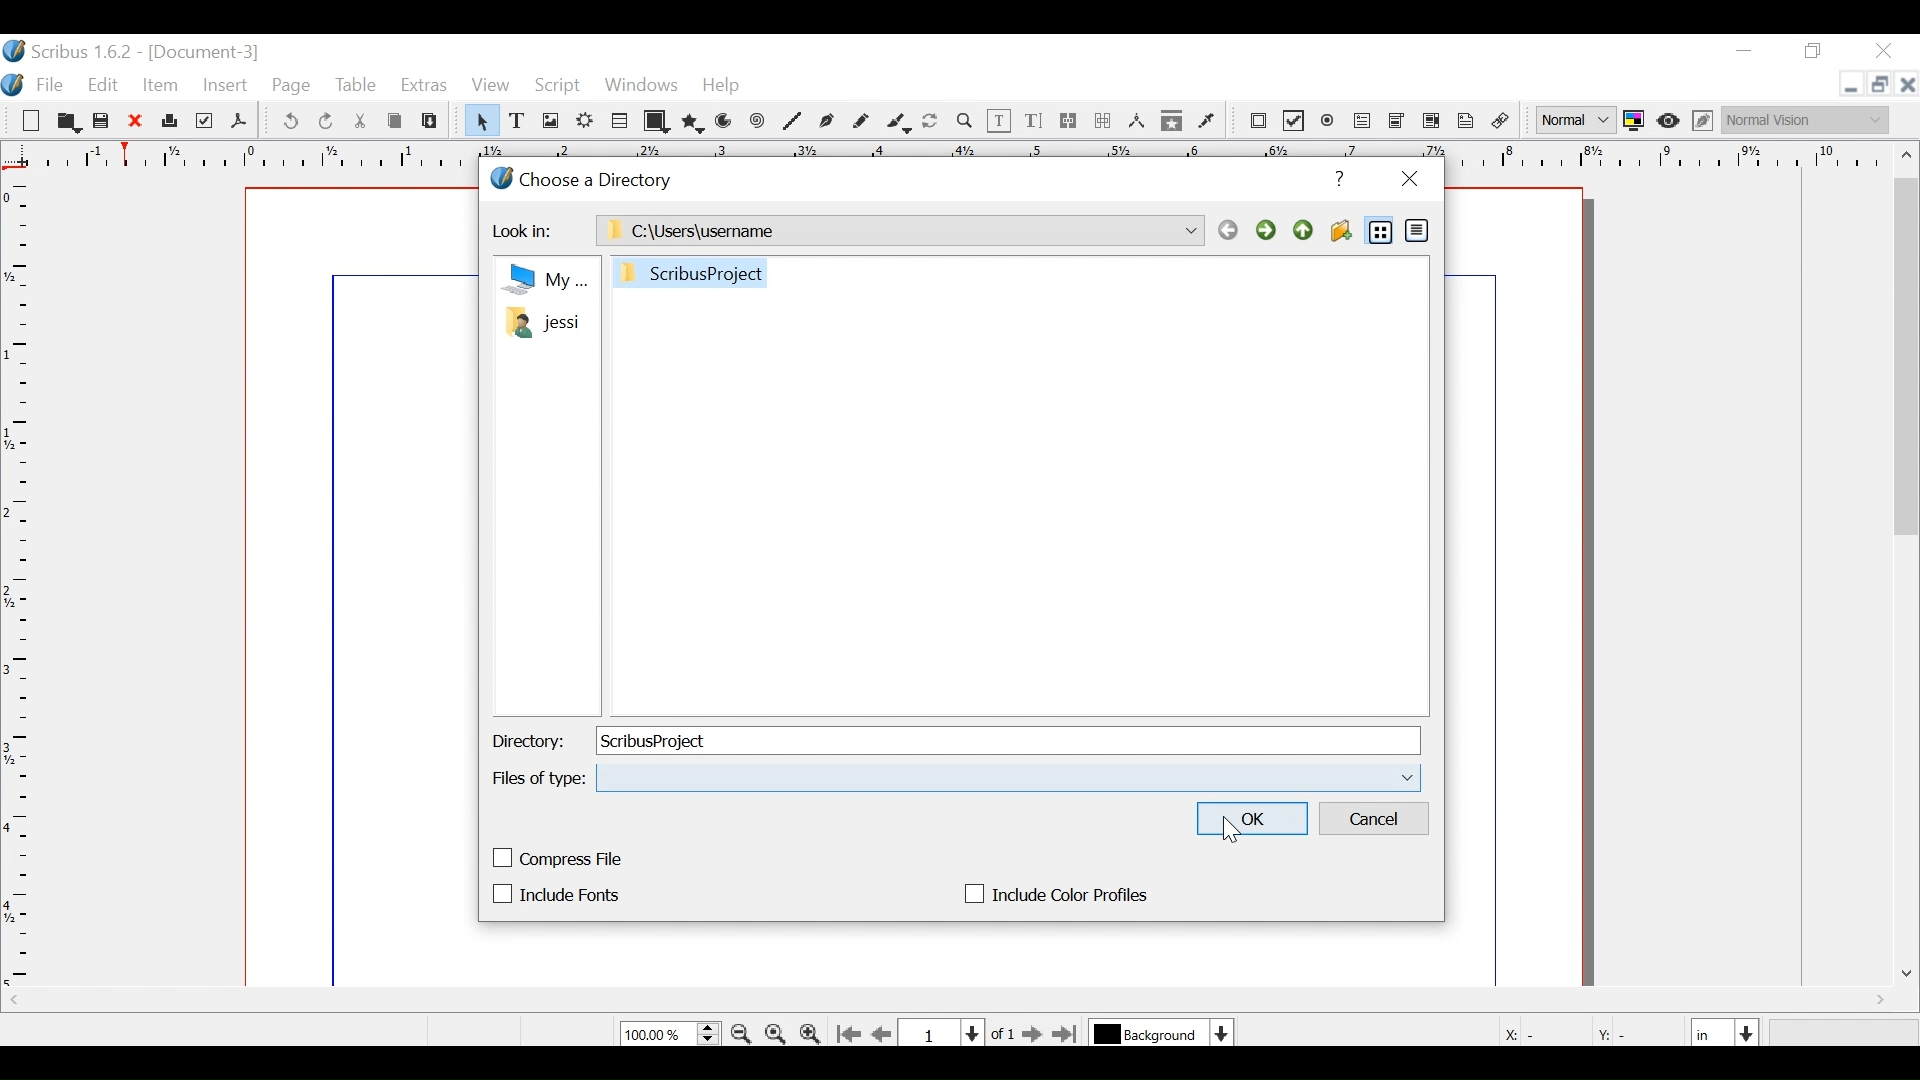 Image resolution: width=1920 pixels, height=1080 pixels. I want to click on , so click(16, 604).